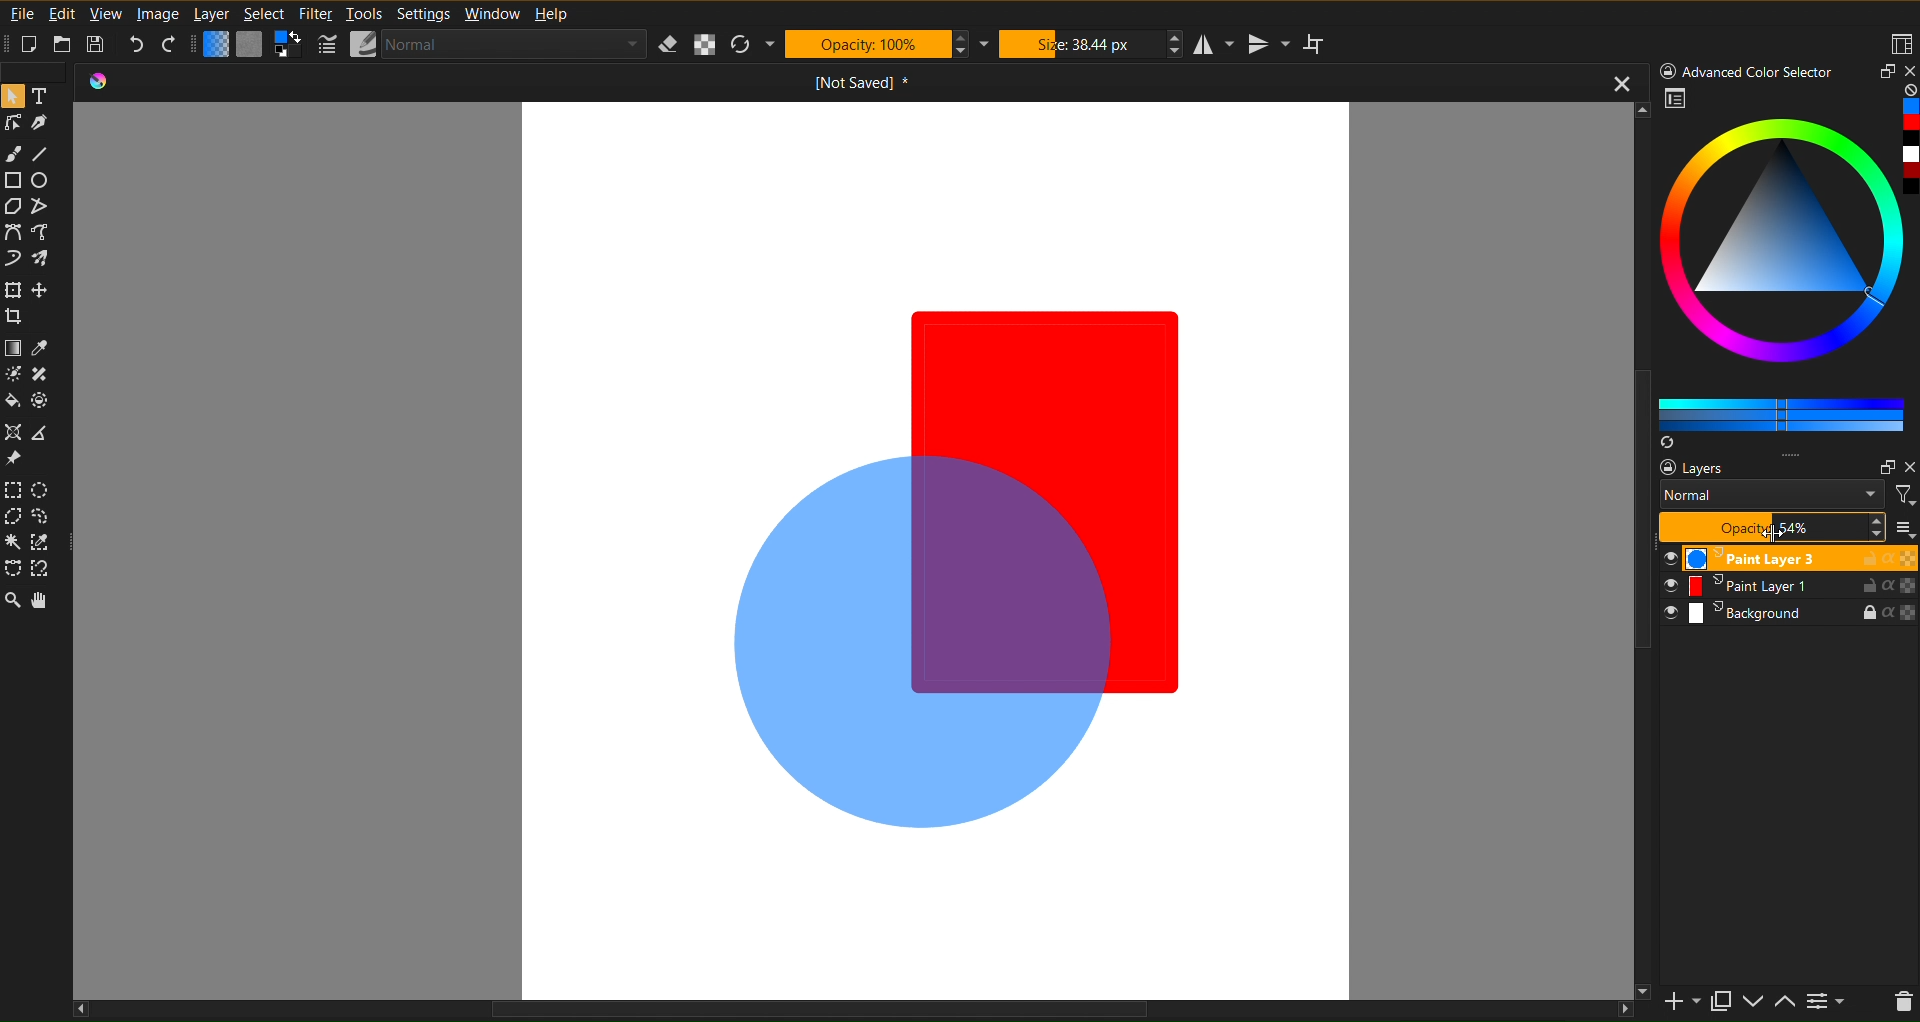 This screenshot has height=1022, width=1920. What do you see at coordinates (1721, 998) in the screenshot?
I see `Maximize` at bounding box center [1721, 998].